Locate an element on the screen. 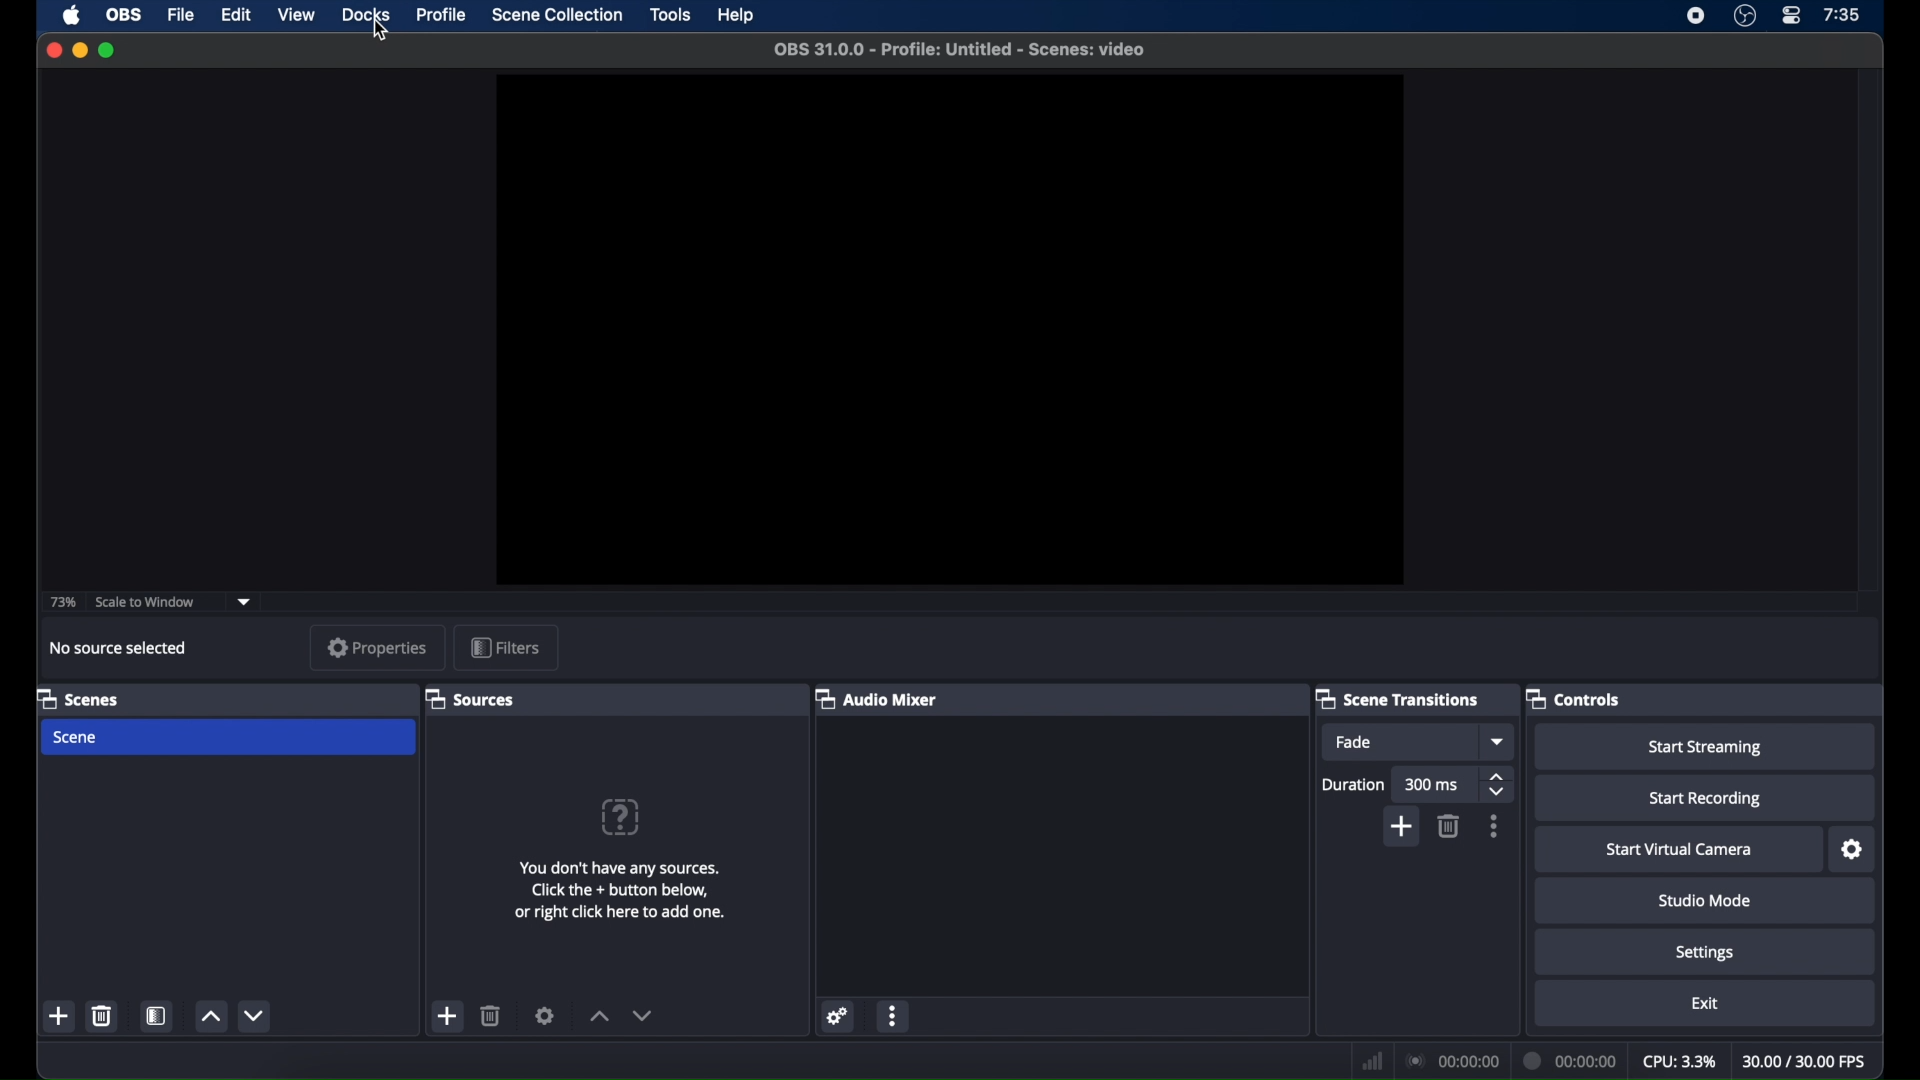 The width and height of the screenshot is (1920, 1080). apple icon is located at coordinates (71, 15).